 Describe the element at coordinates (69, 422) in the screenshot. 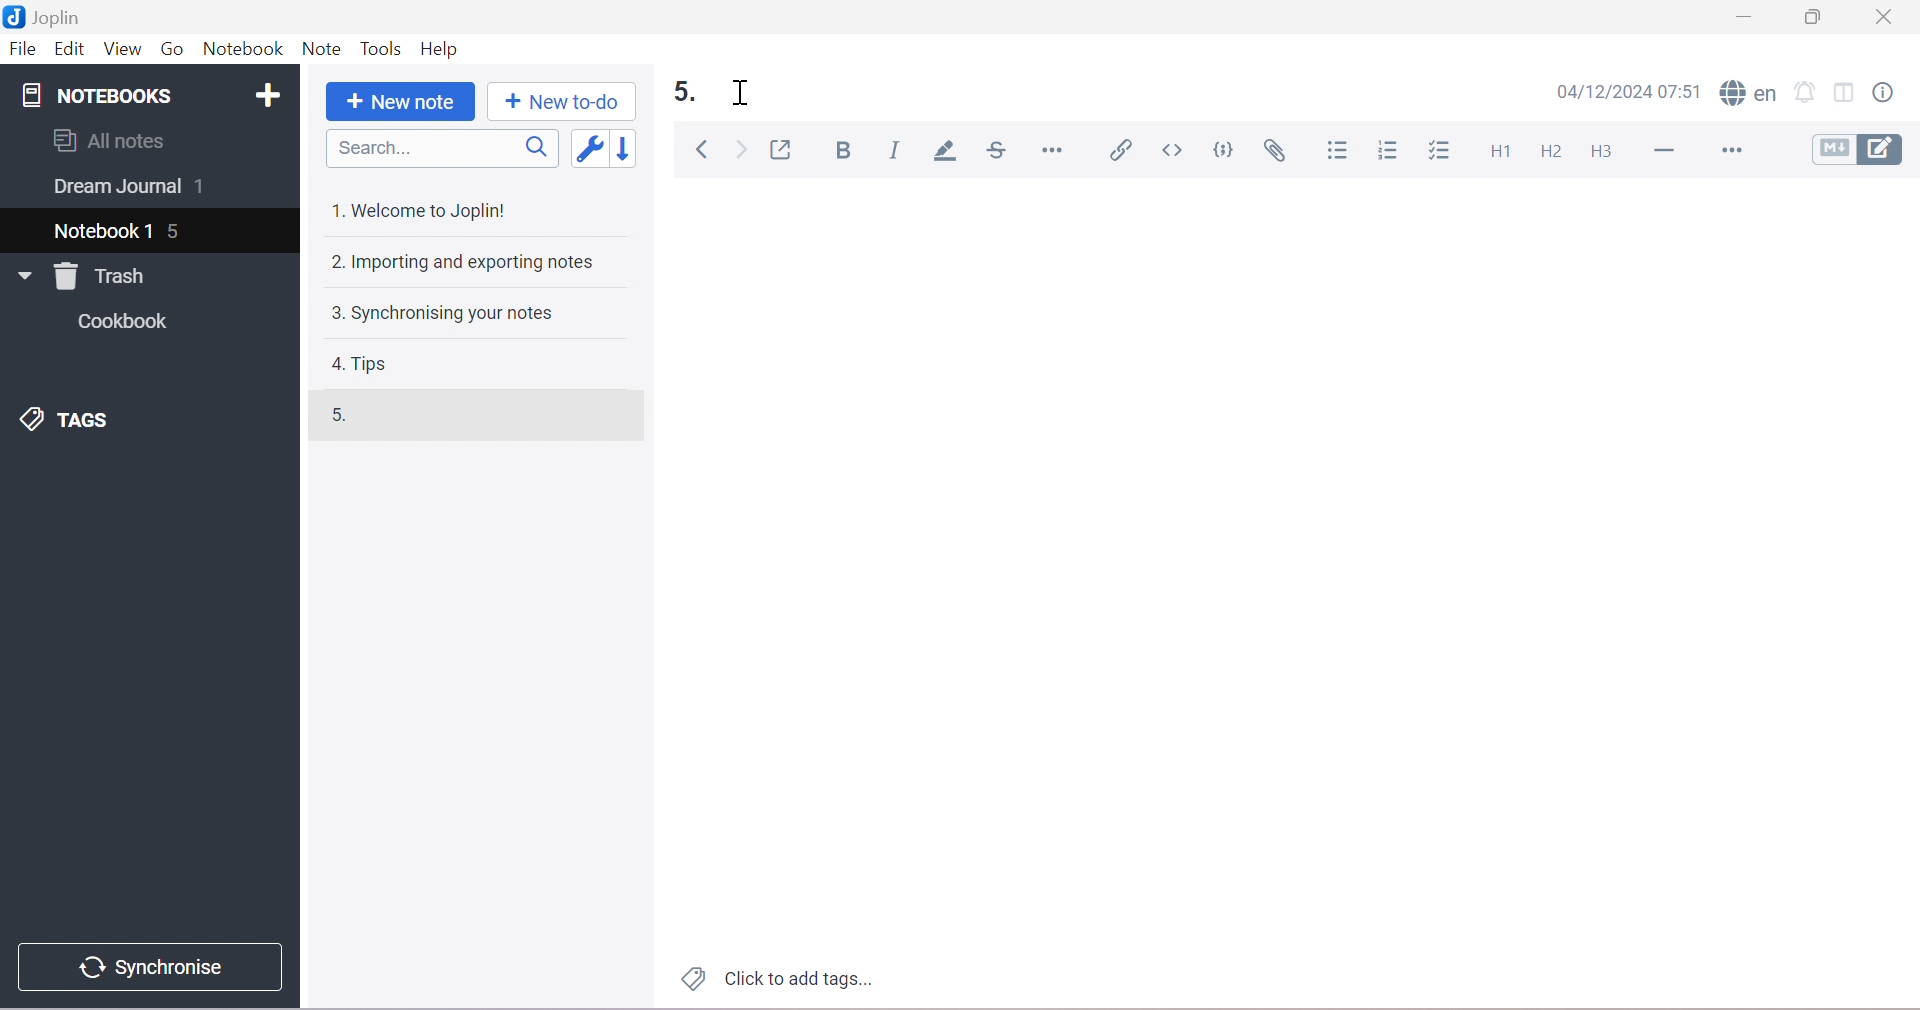

I see `TAGS` at that location.